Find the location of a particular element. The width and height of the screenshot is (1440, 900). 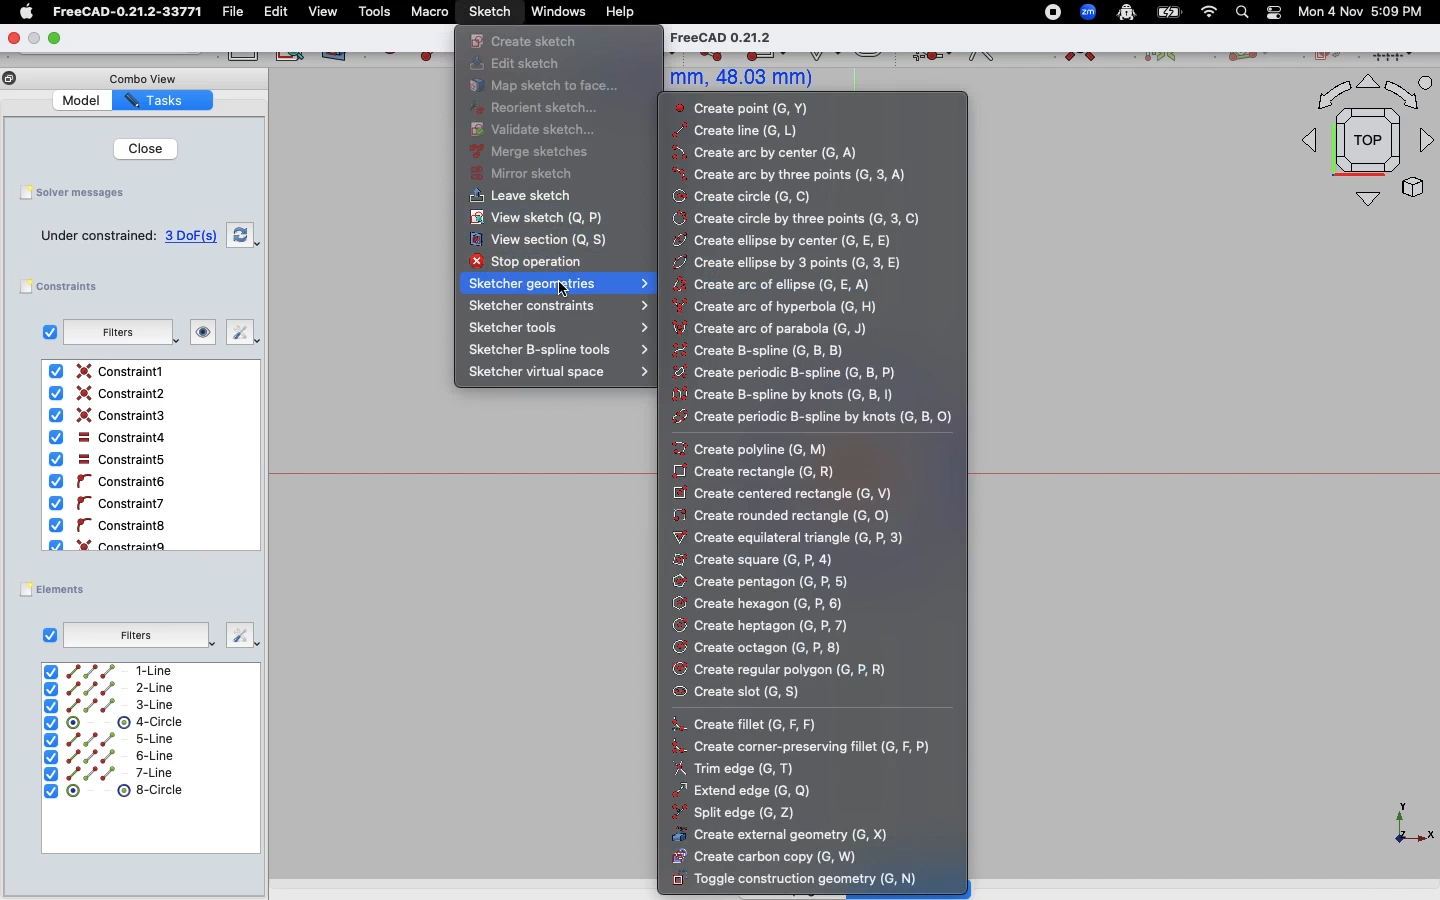

Constraint6 is located at coordinates (112, 503).